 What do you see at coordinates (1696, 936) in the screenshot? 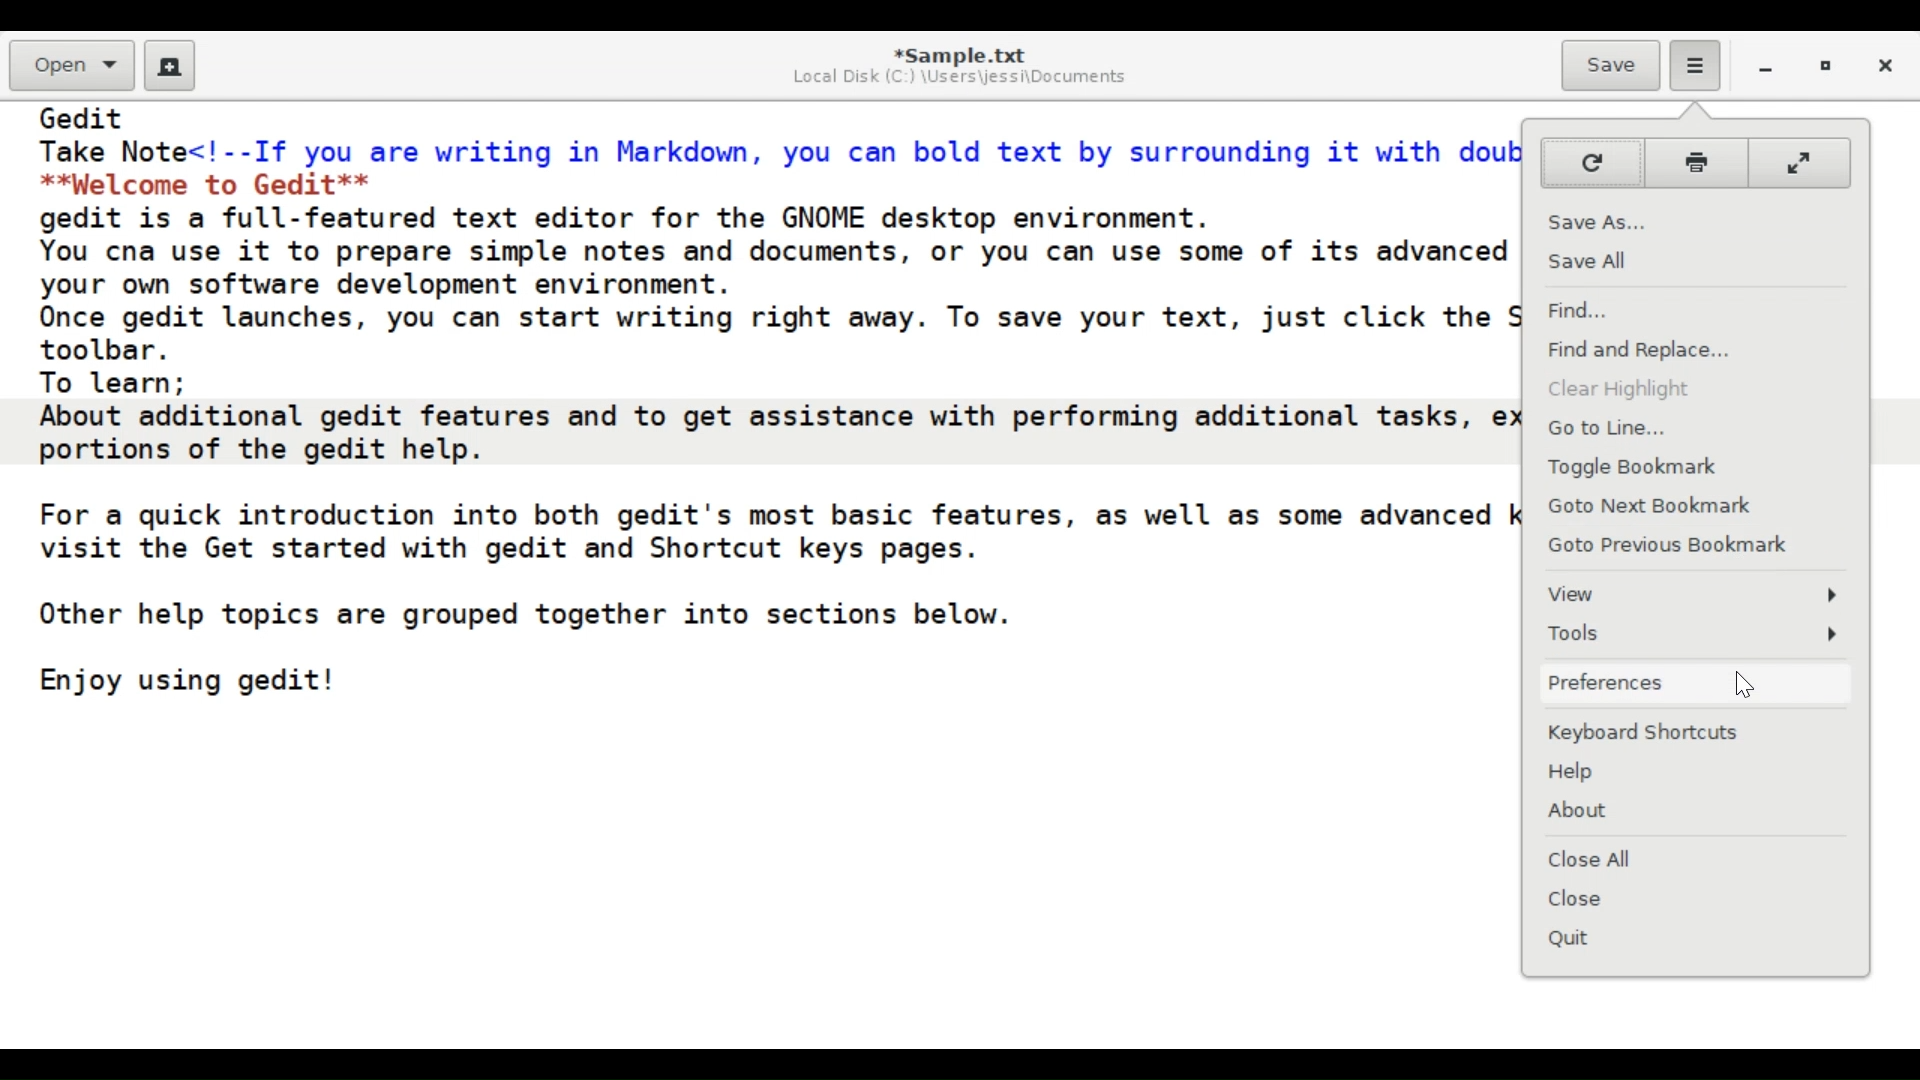
I see `Quit` at bounding box center [1696, 936].